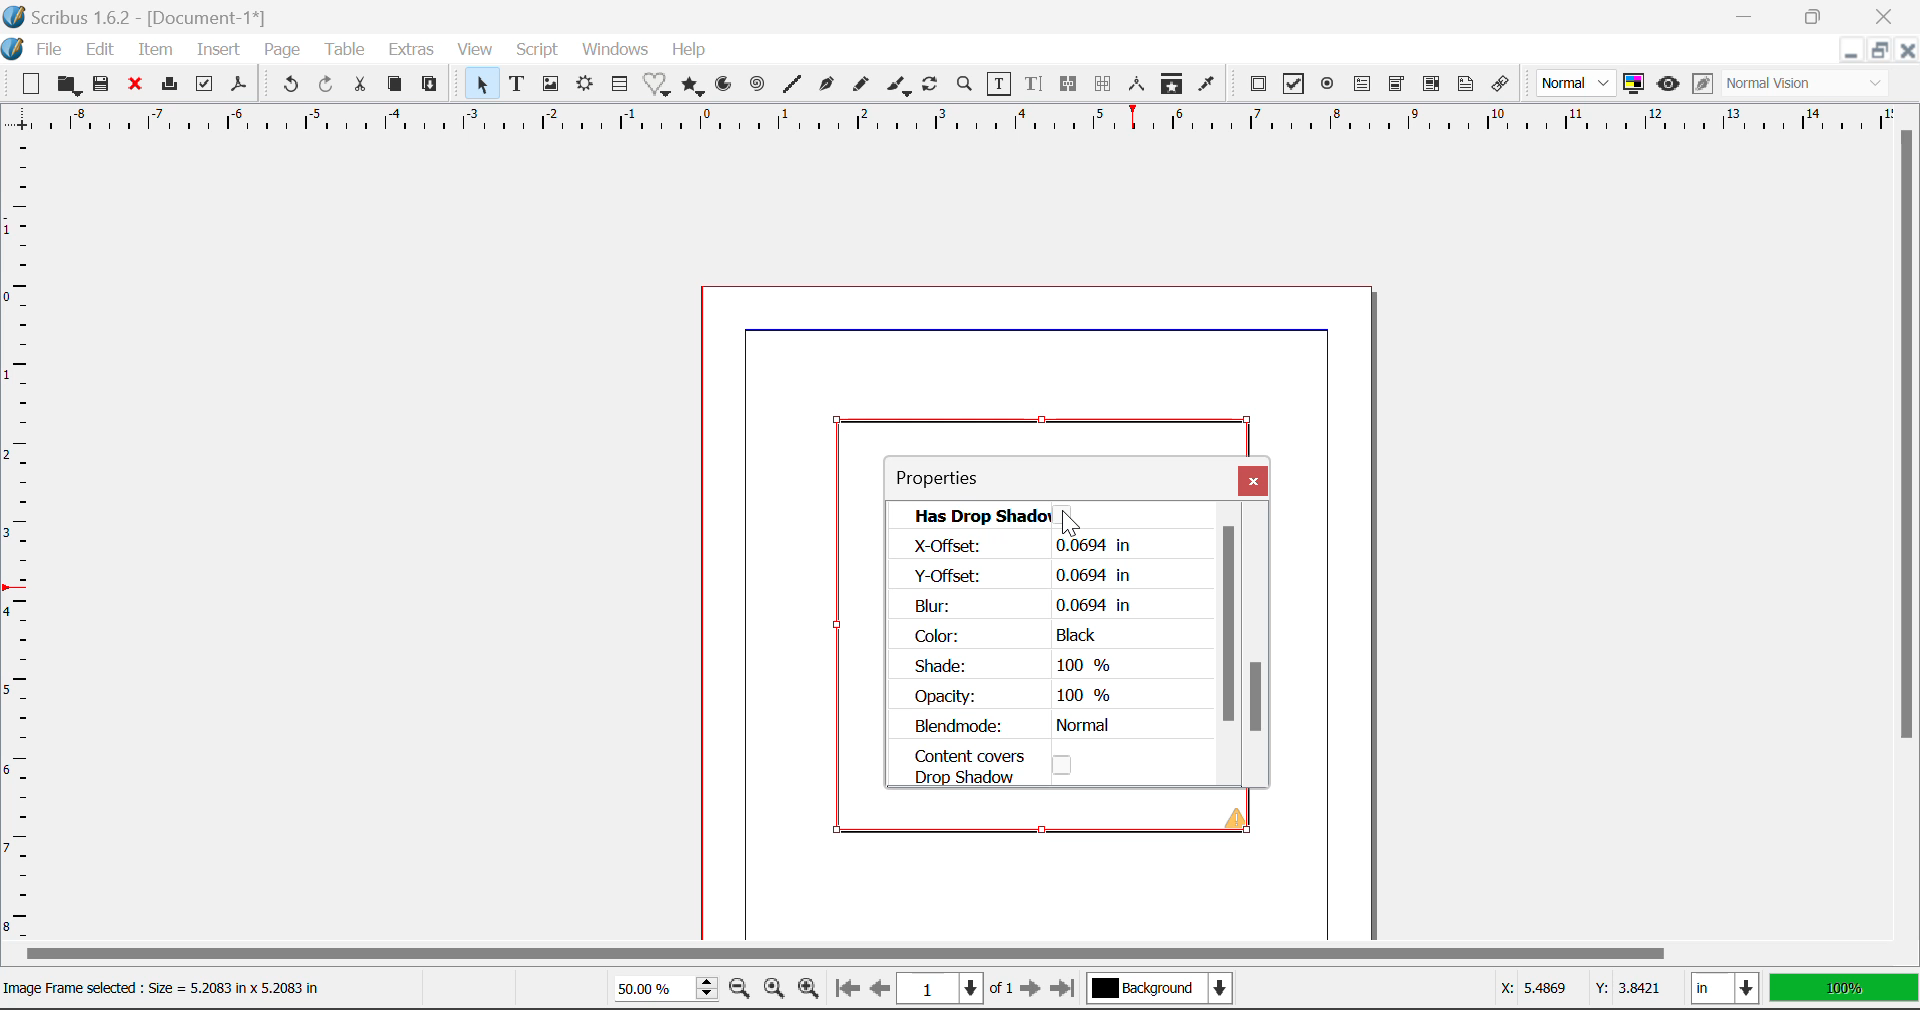 The image size is (1920, 1010). Describe the element at coordinates (138, 87) in the screenshot. I see `Discard` at that location.